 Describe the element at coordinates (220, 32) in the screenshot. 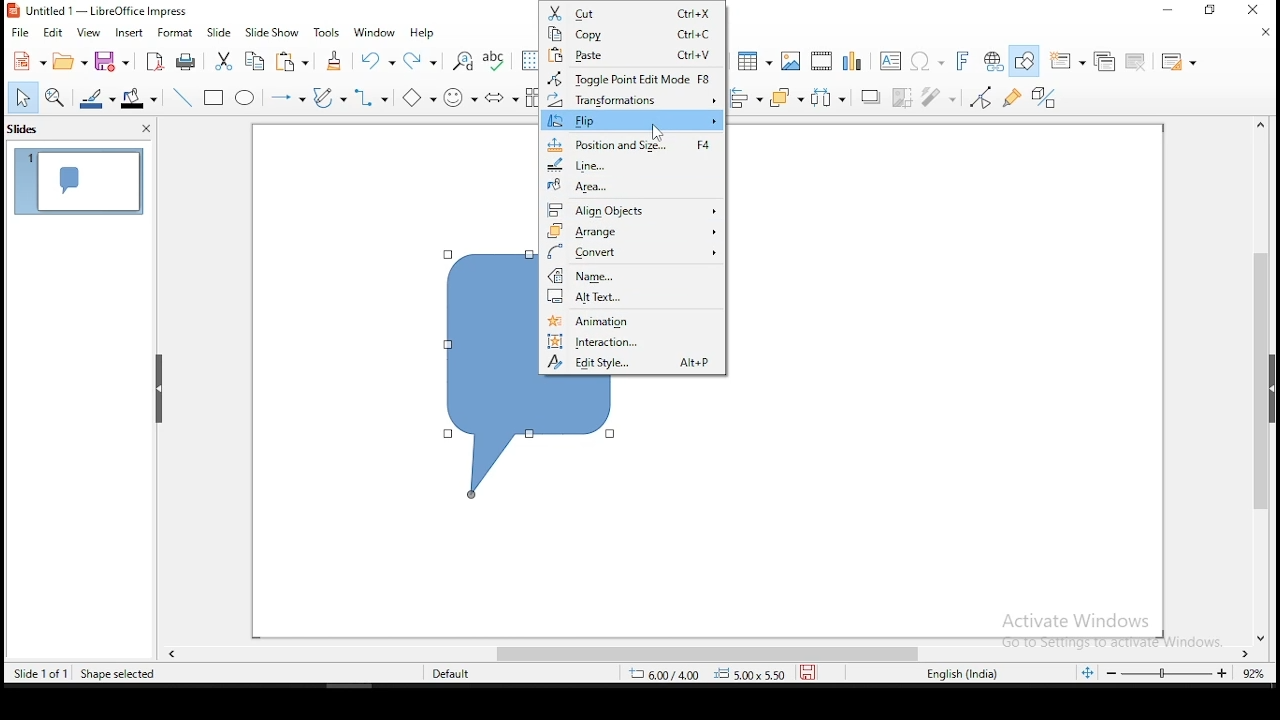

I see `slide` at that location.